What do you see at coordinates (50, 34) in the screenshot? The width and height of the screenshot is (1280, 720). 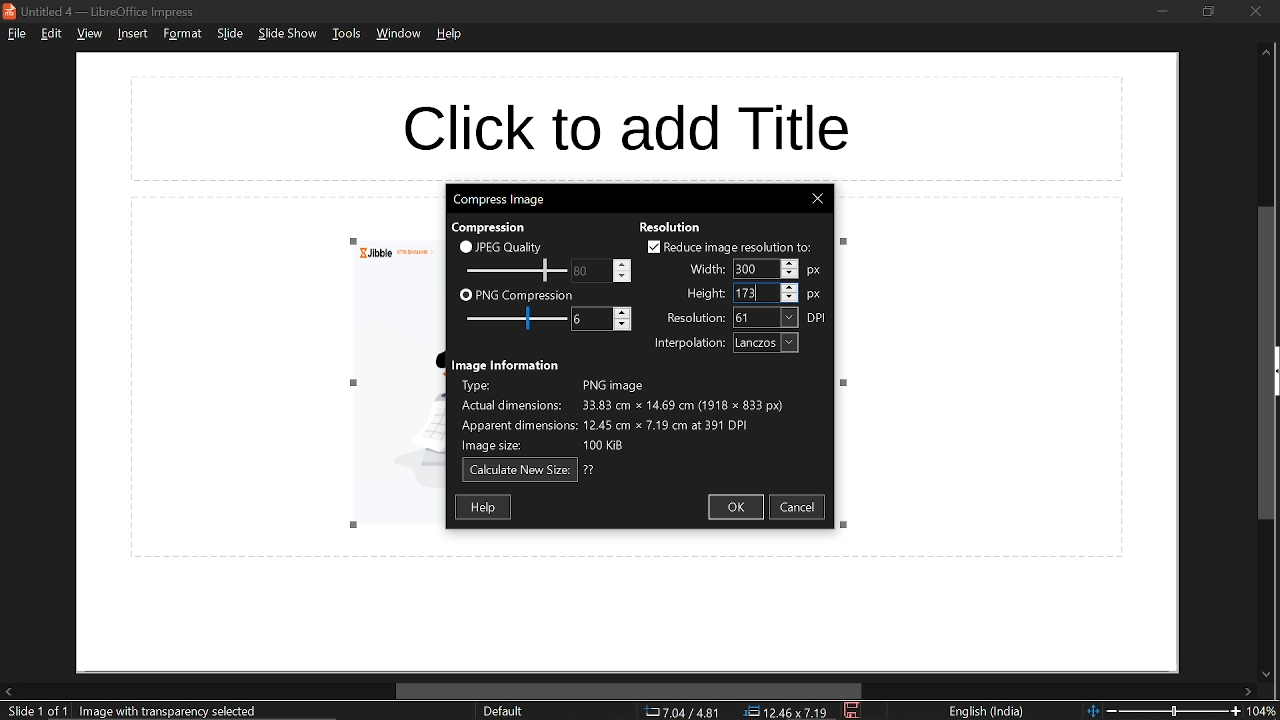 I see `edit` at bounding box center [50, 34].